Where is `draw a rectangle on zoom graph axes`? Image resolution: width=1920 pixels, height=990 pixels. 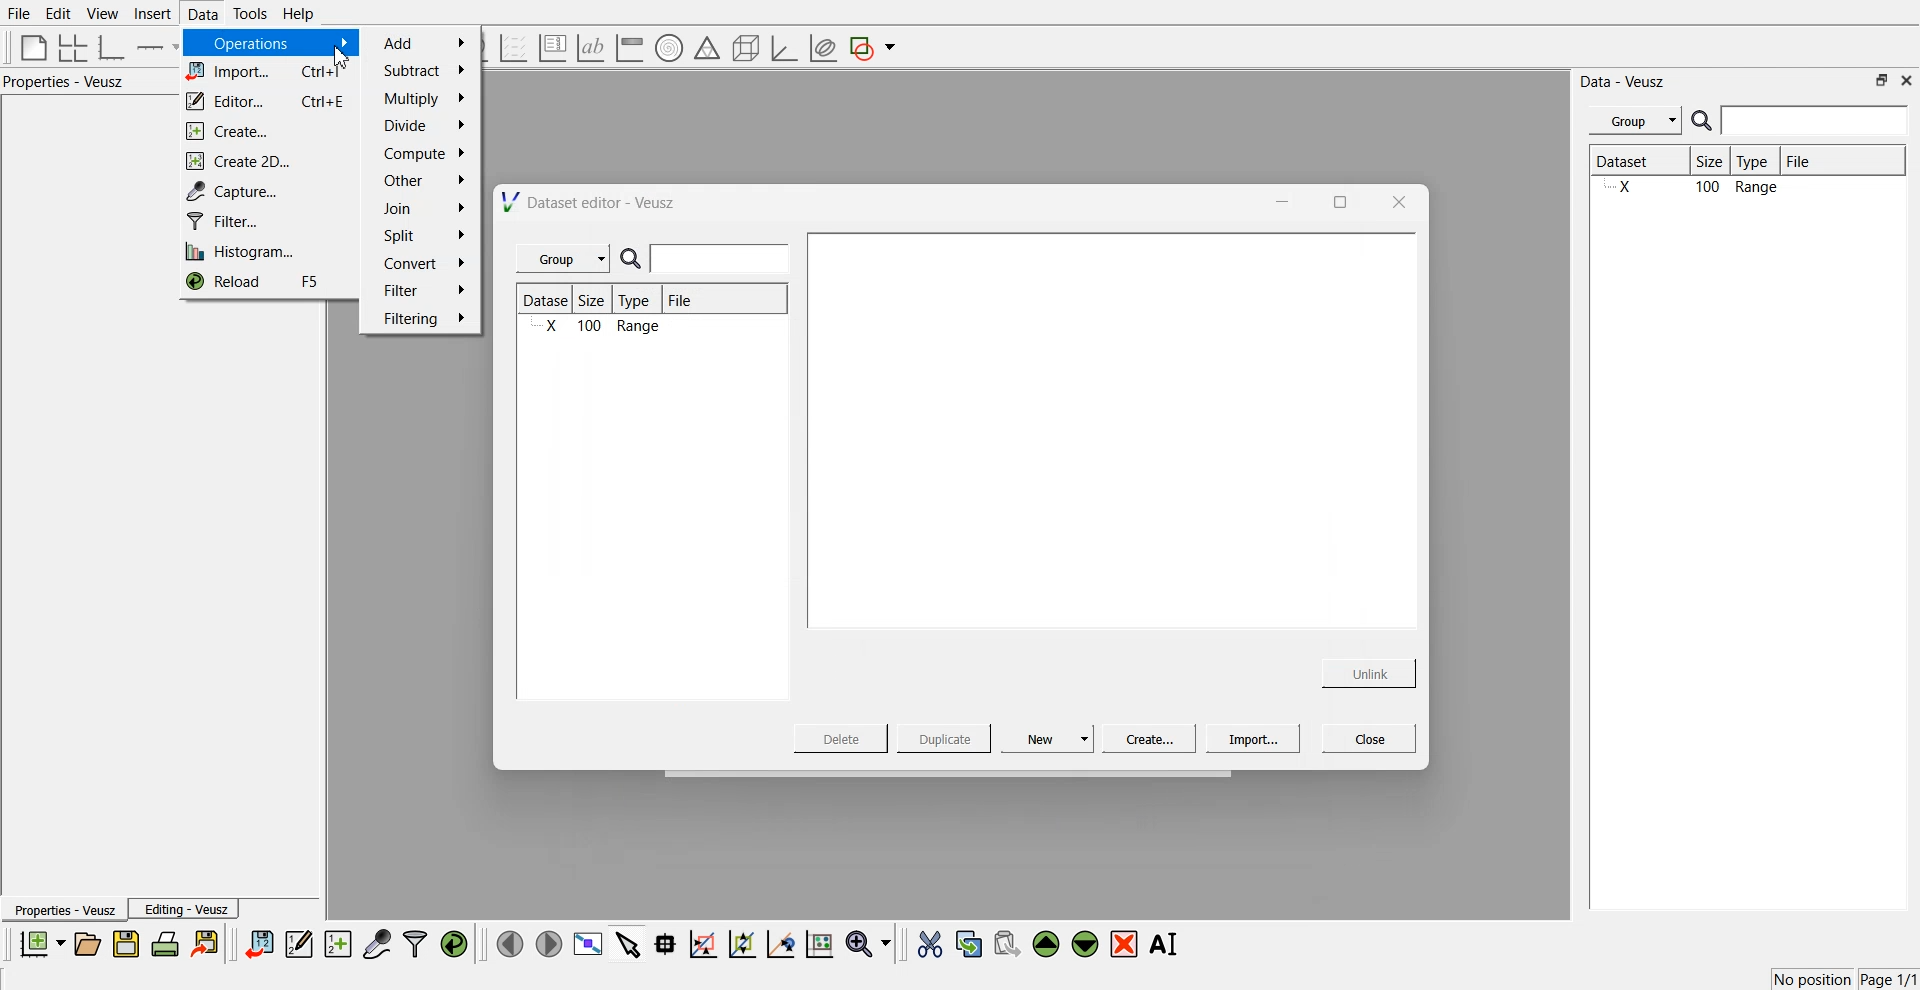
draw a rectangle on zoom graph axes is located at coordinates (702, 942).